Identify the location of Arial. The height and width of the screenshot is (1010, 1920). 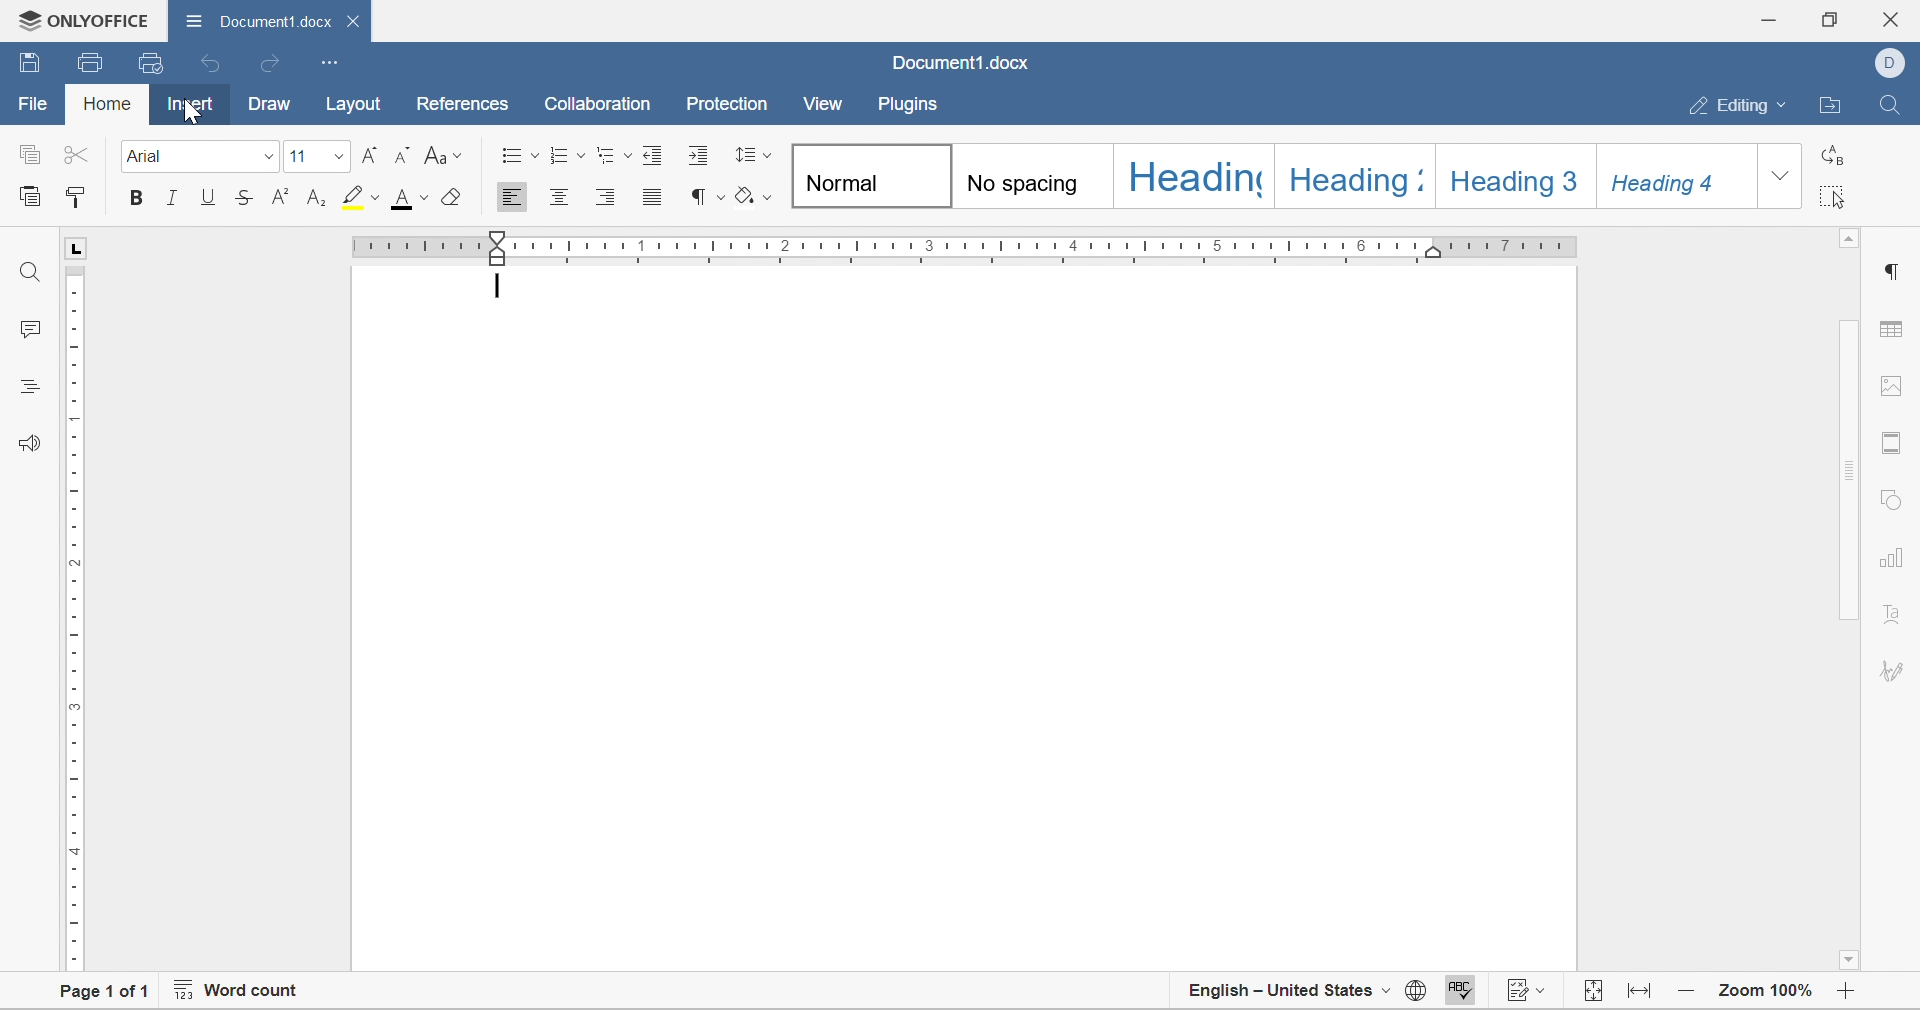
(202, 157).